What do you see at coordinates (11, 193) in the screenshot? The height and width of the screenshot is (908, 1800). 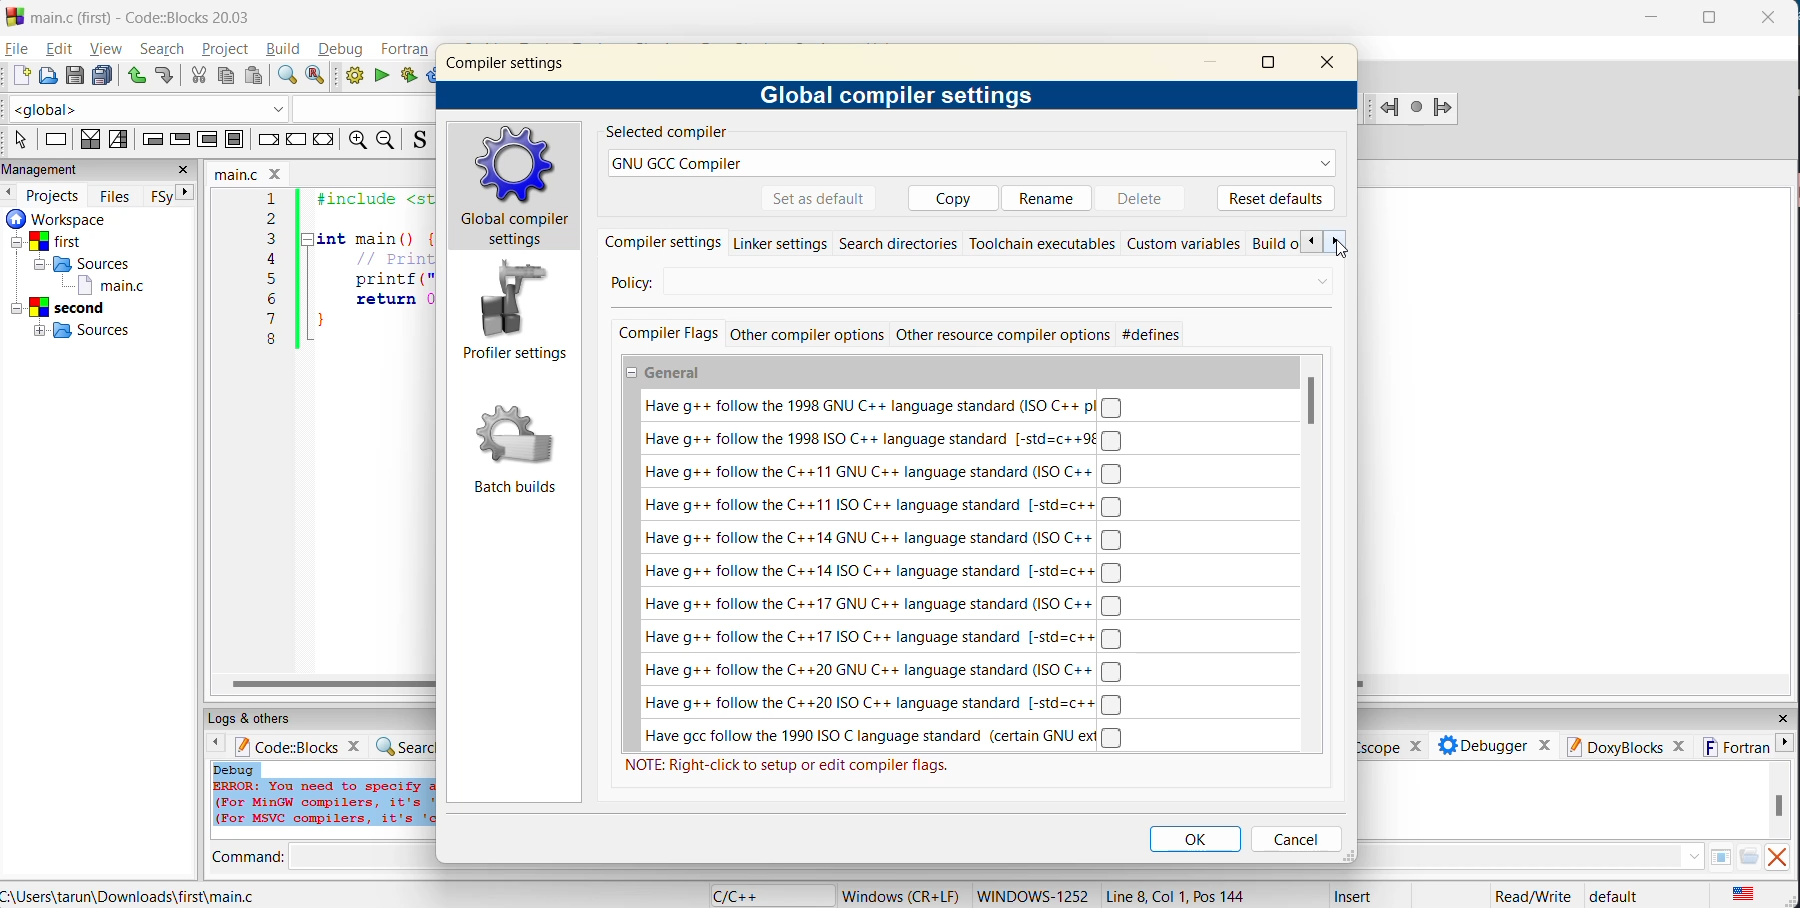 I see `previous` at bounding box center [11, 193].